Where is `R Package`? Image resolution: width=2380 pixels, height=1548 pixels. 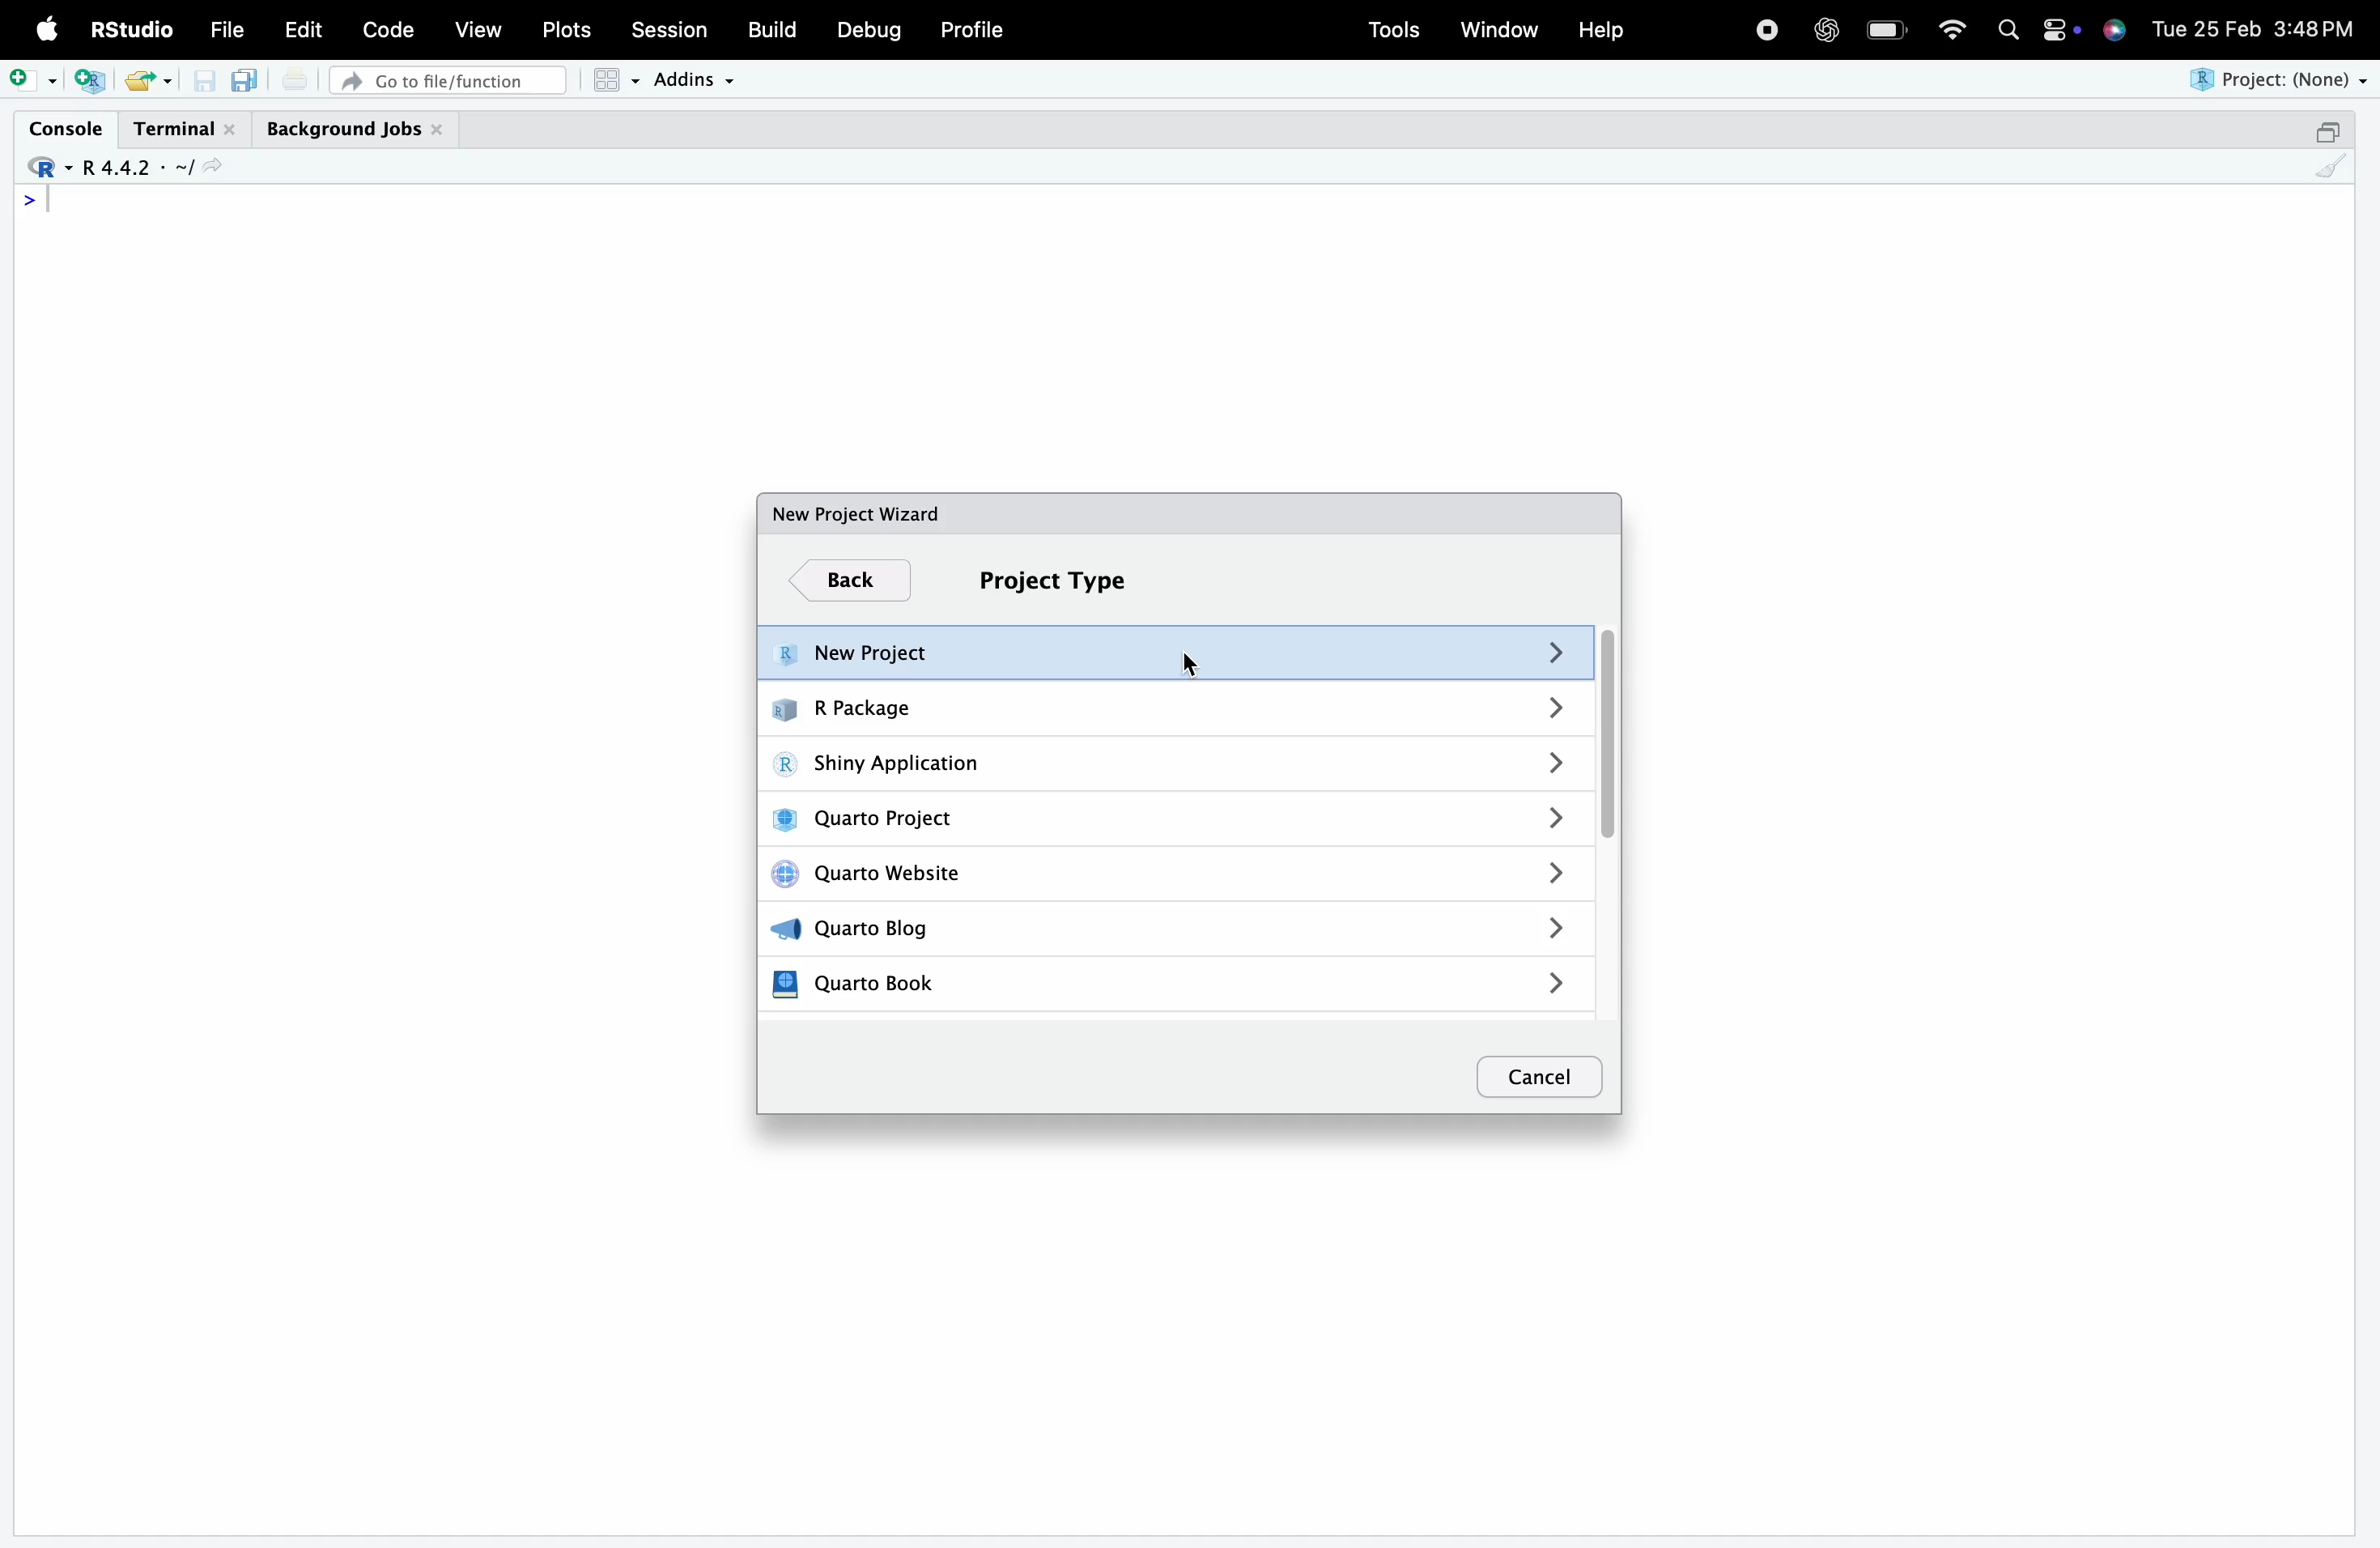 R Package is located at coordinates (1173, 707).